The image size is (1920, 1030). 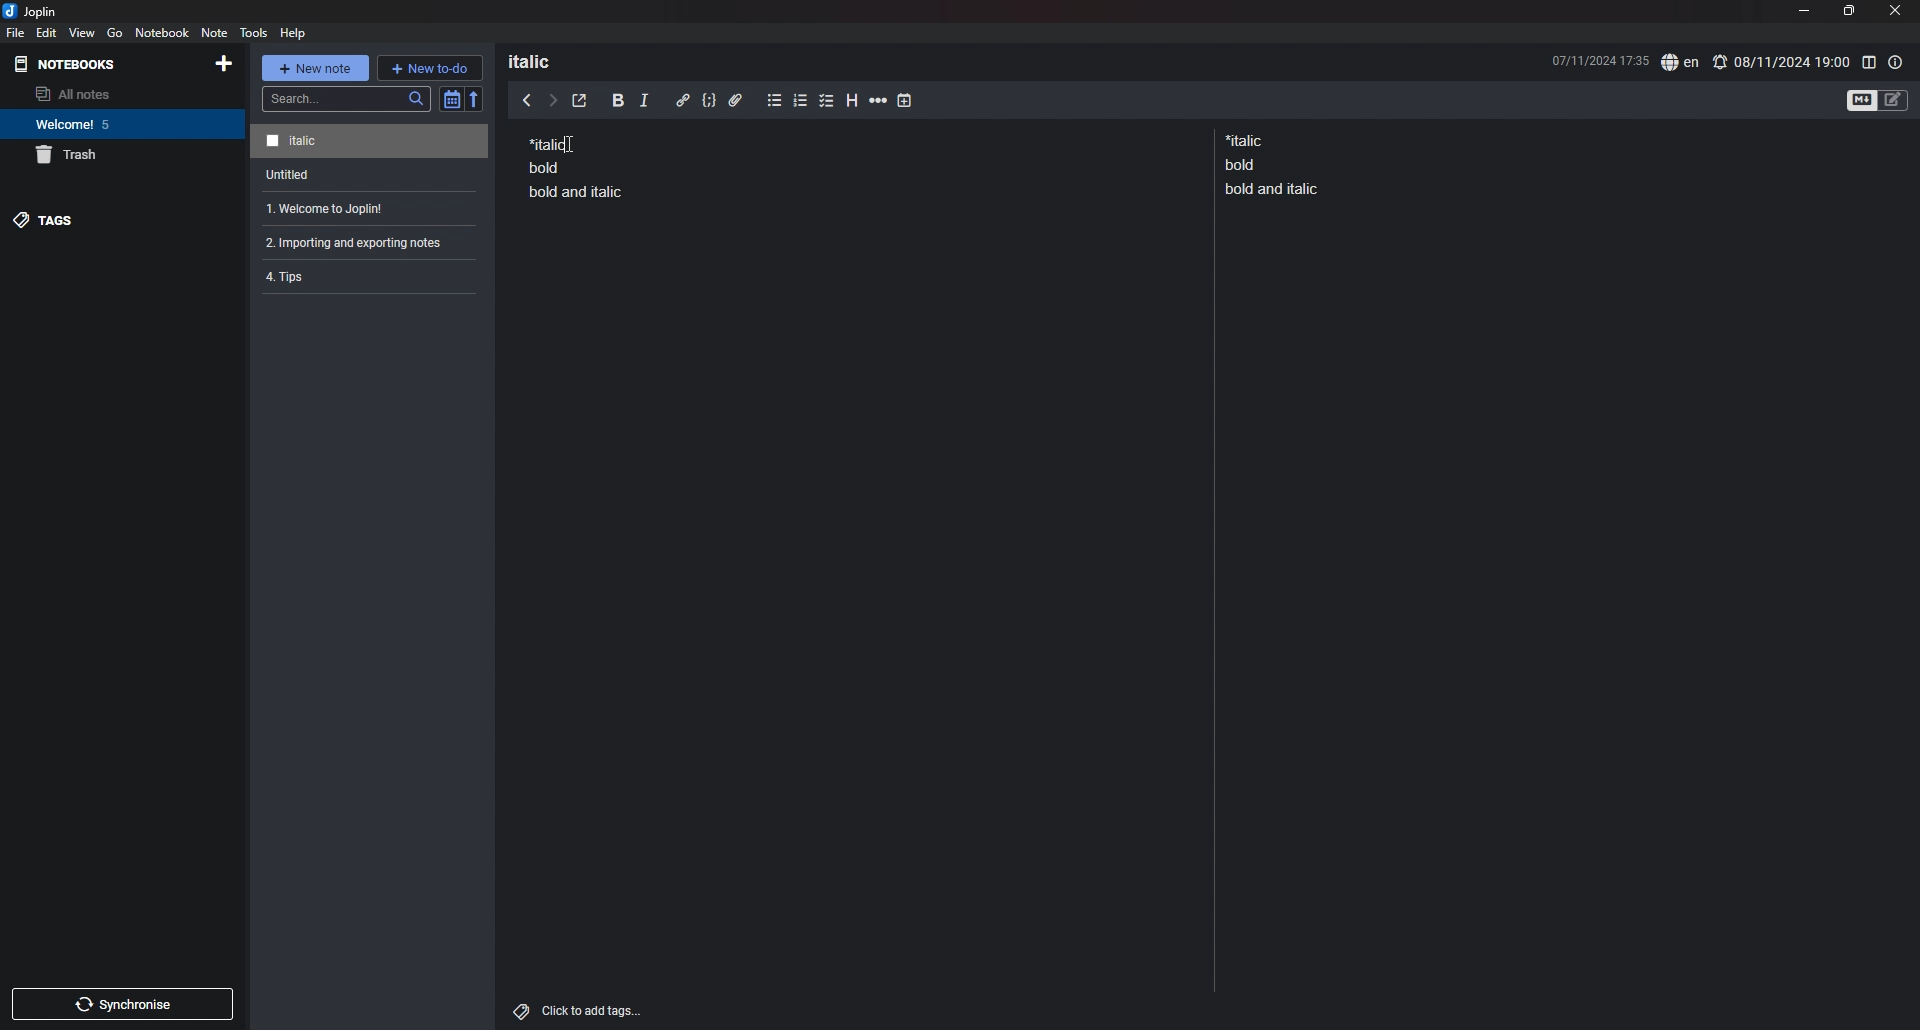 I want to click on edit, so click(x=47, y=32).